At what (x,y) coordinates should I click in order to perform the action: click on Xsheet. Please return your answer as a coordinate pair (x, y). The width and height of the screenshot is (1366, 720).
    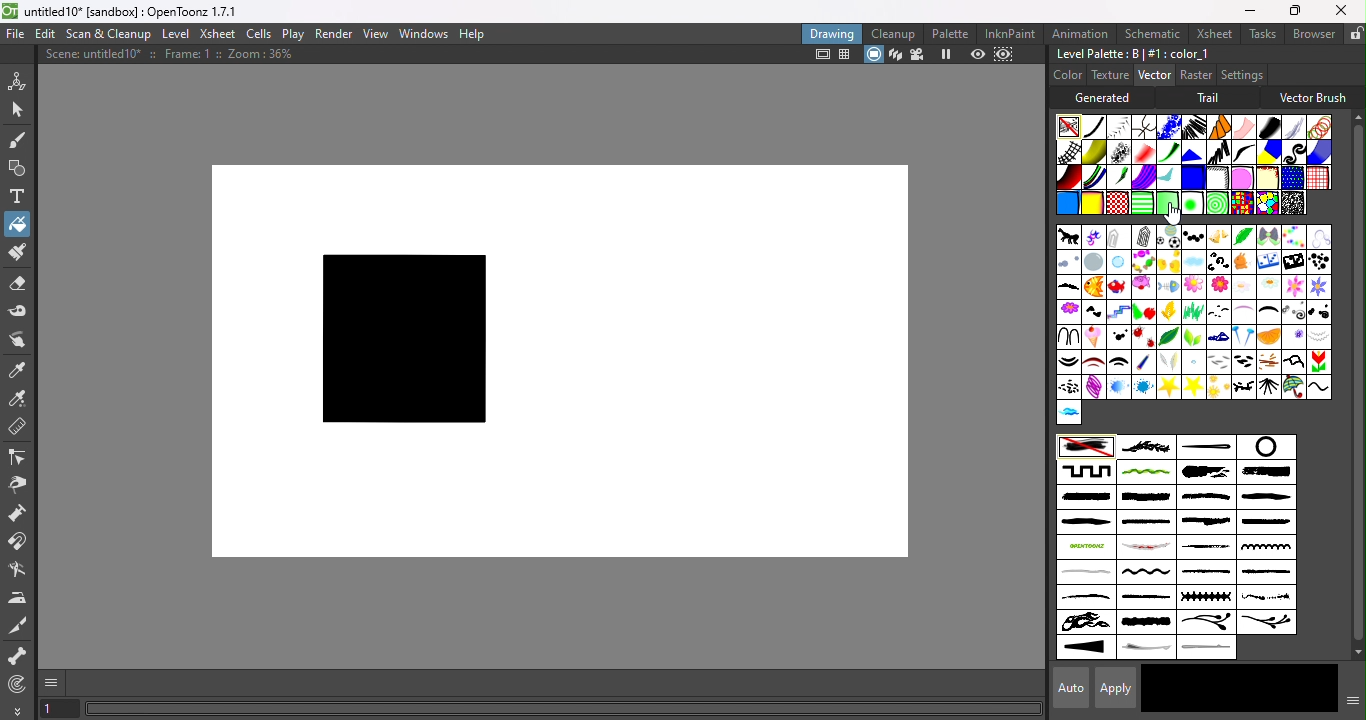
    Looking at the image, I should click on (1211, 33).